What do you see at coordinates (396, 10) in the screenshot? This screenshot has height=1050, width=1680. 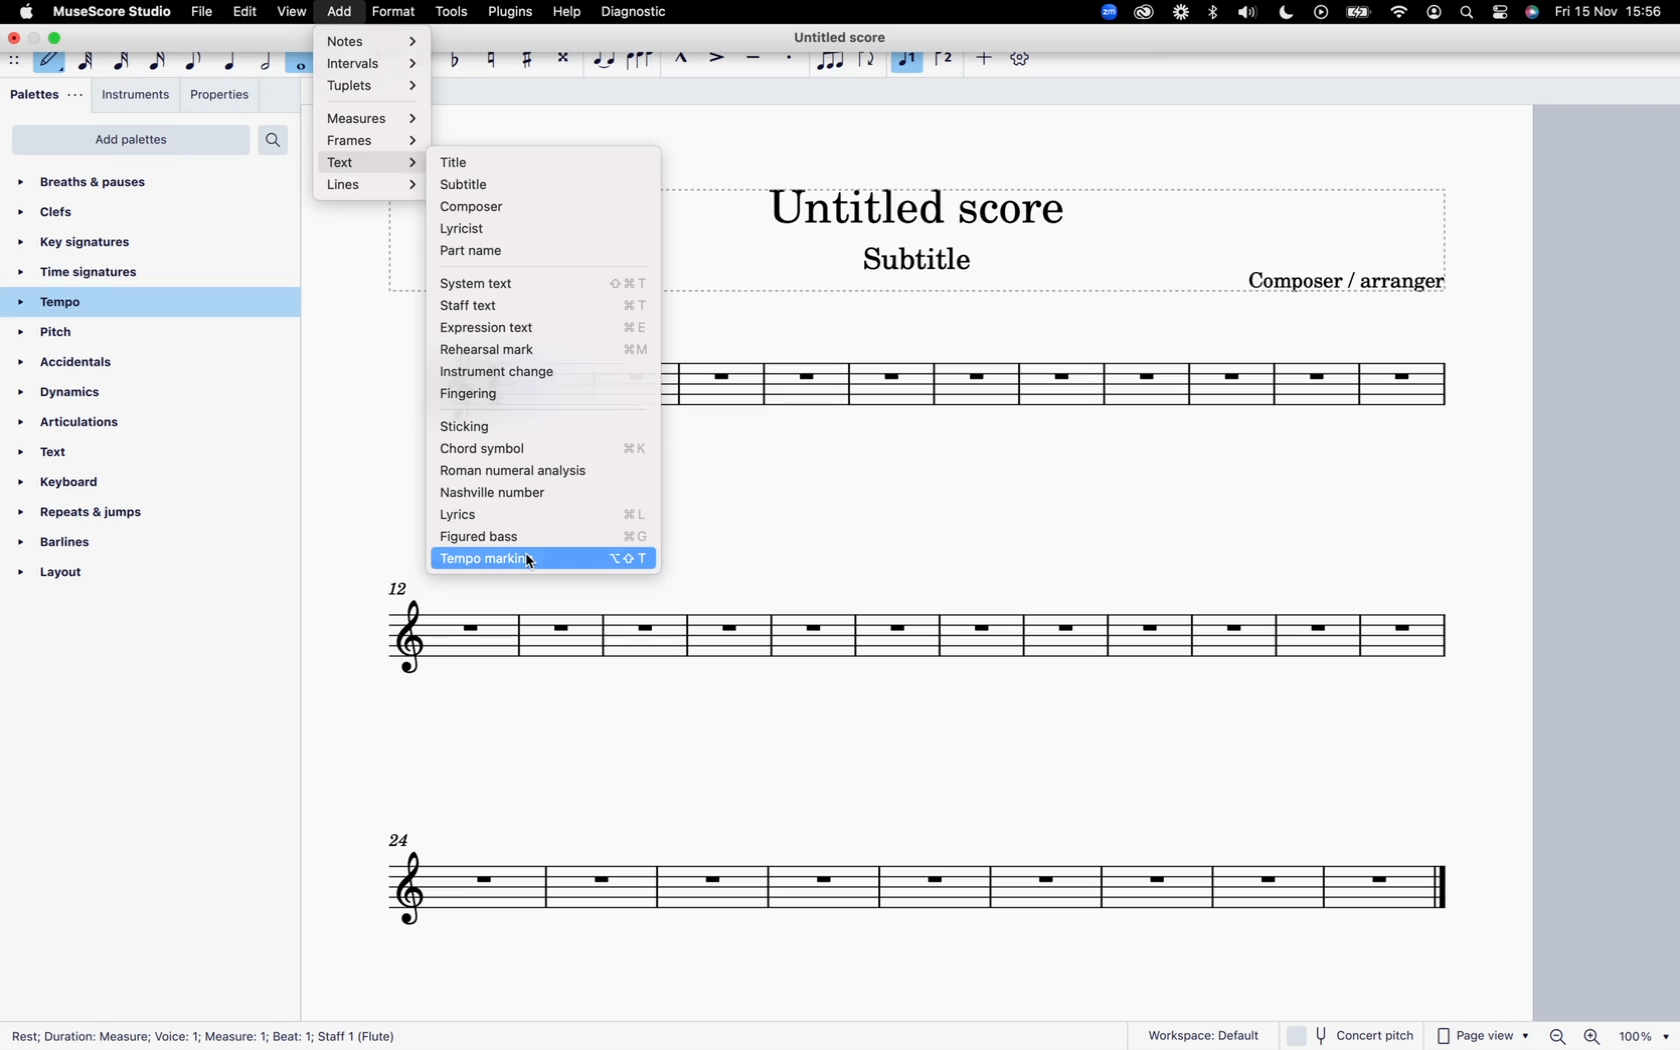 I see `format` at bounding box center [396, 10].